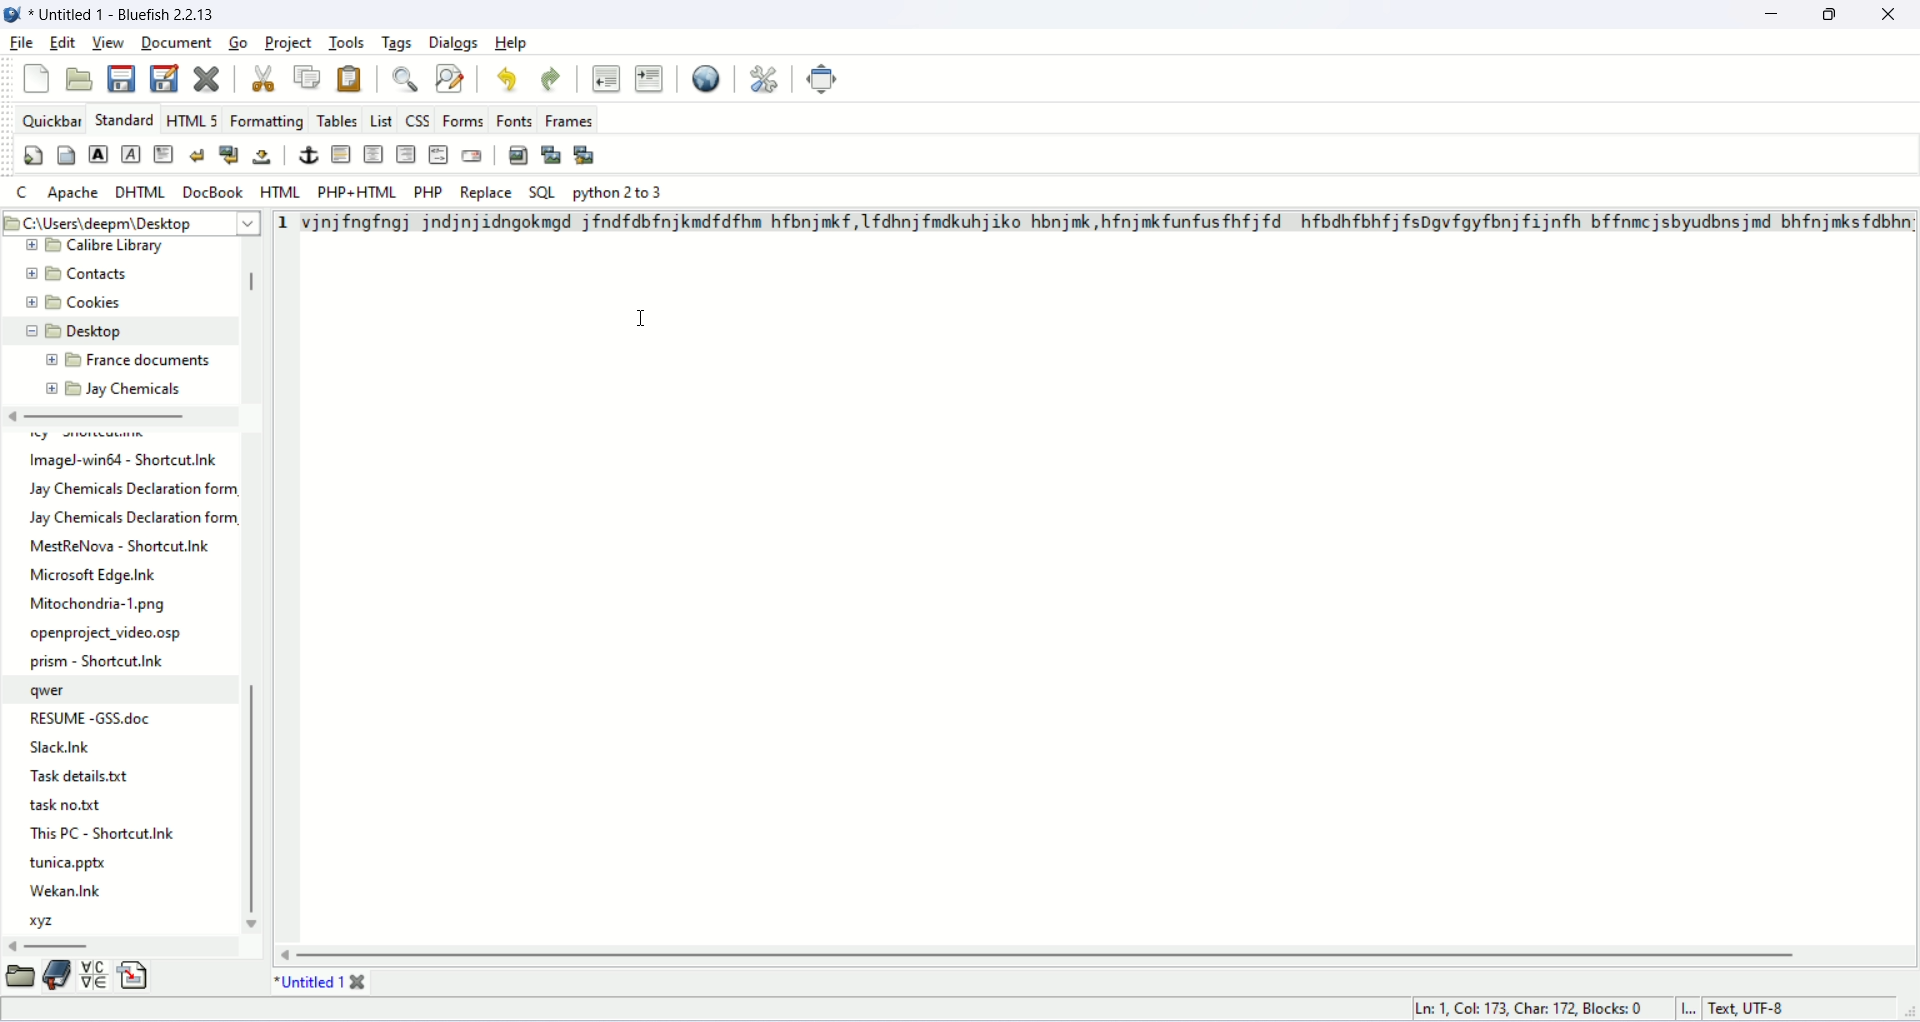 This screenshot has height=1022, width=1920. I want to click on 5 C:\Users\deepm\Desktop, so click(112, 222).